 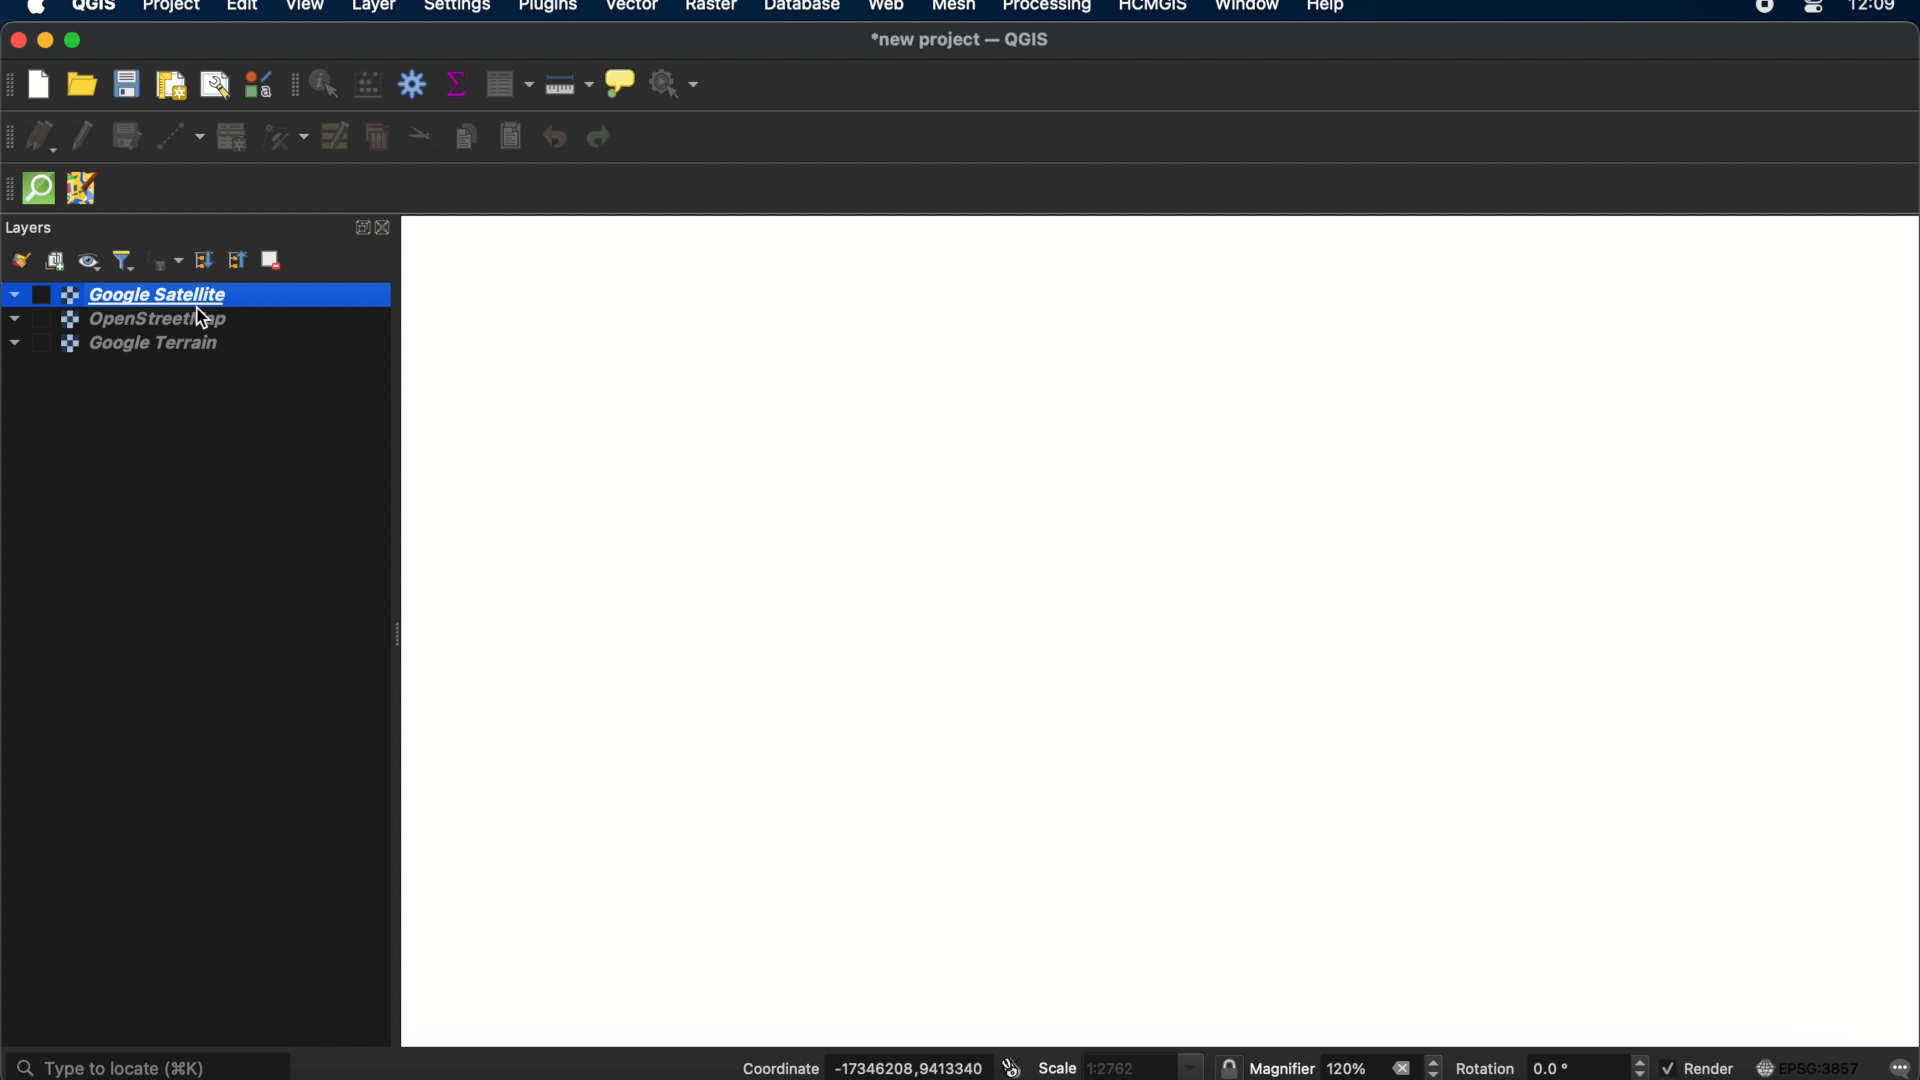 I want to click on help, so click(x=1329, y=9).